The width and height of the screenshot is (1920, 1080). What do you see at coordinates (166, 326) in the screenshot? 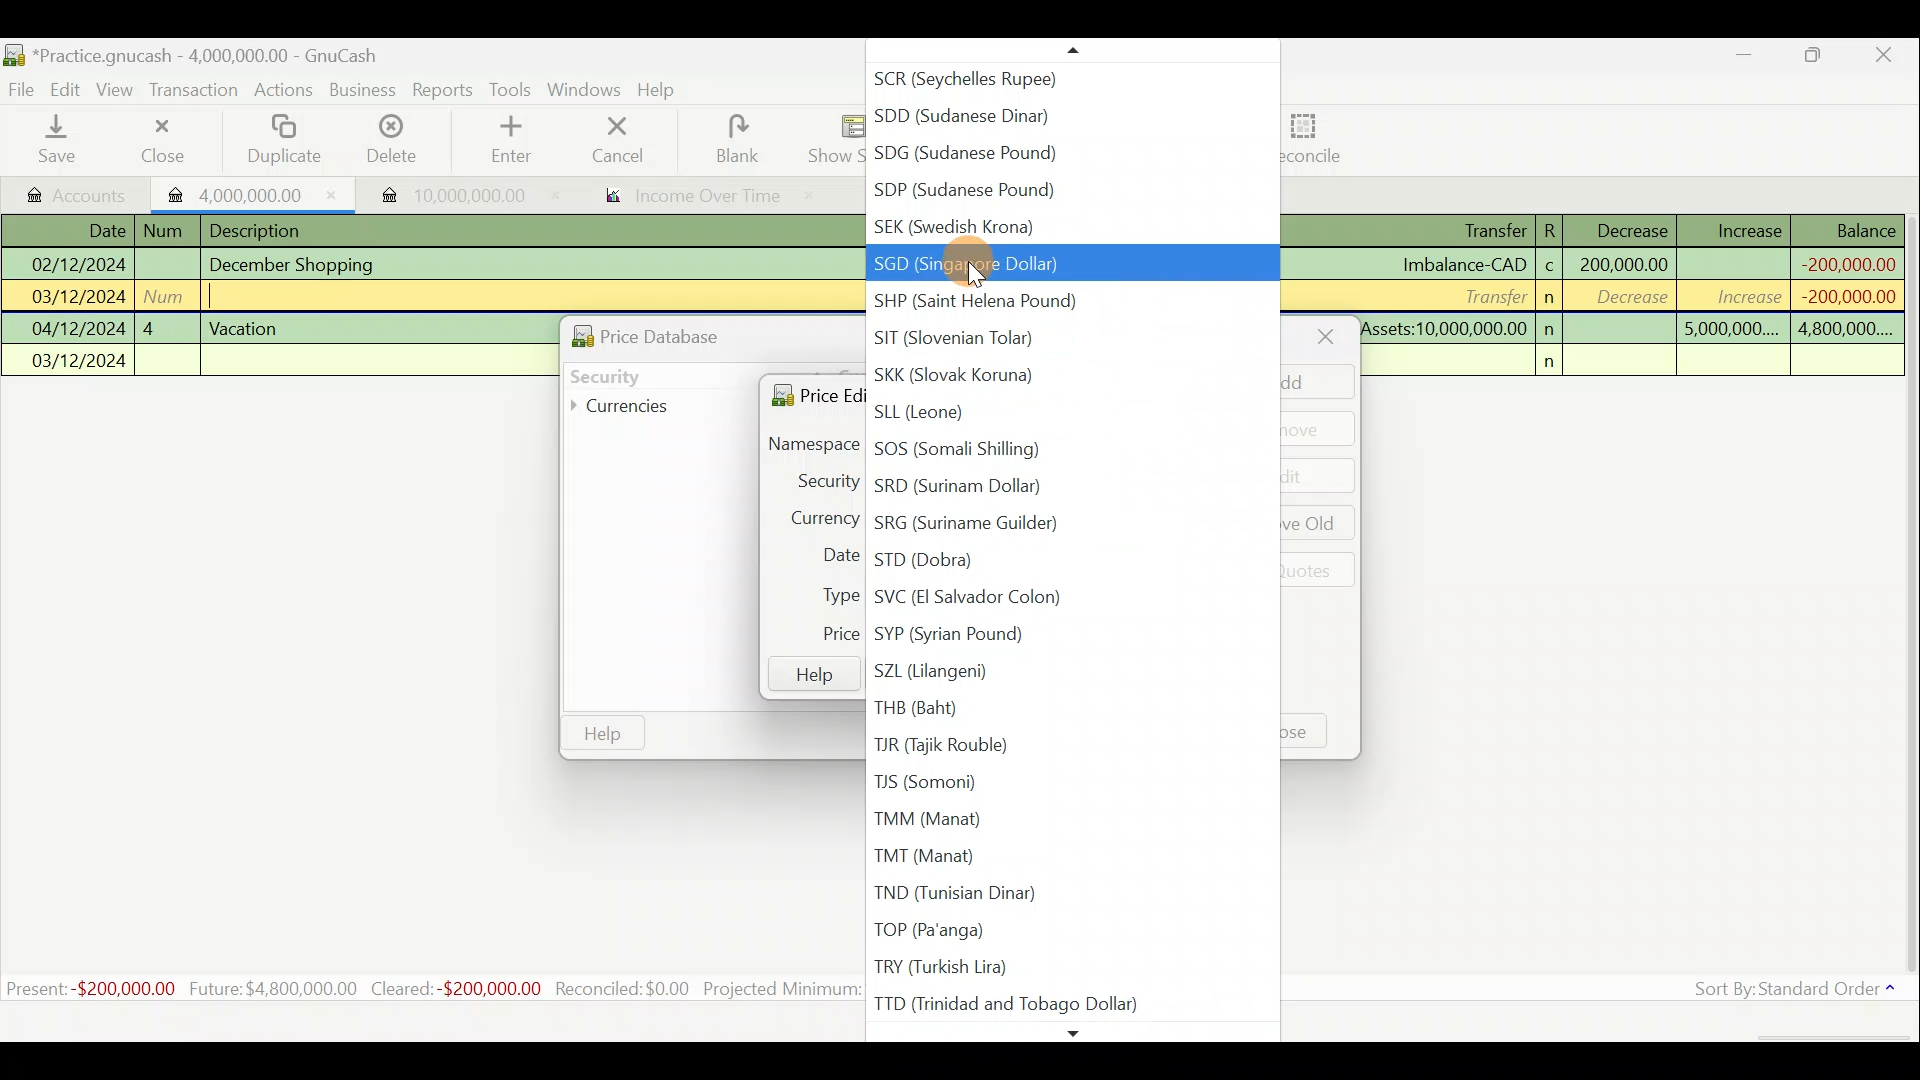
I see `4` at bounding box center [166, 326].